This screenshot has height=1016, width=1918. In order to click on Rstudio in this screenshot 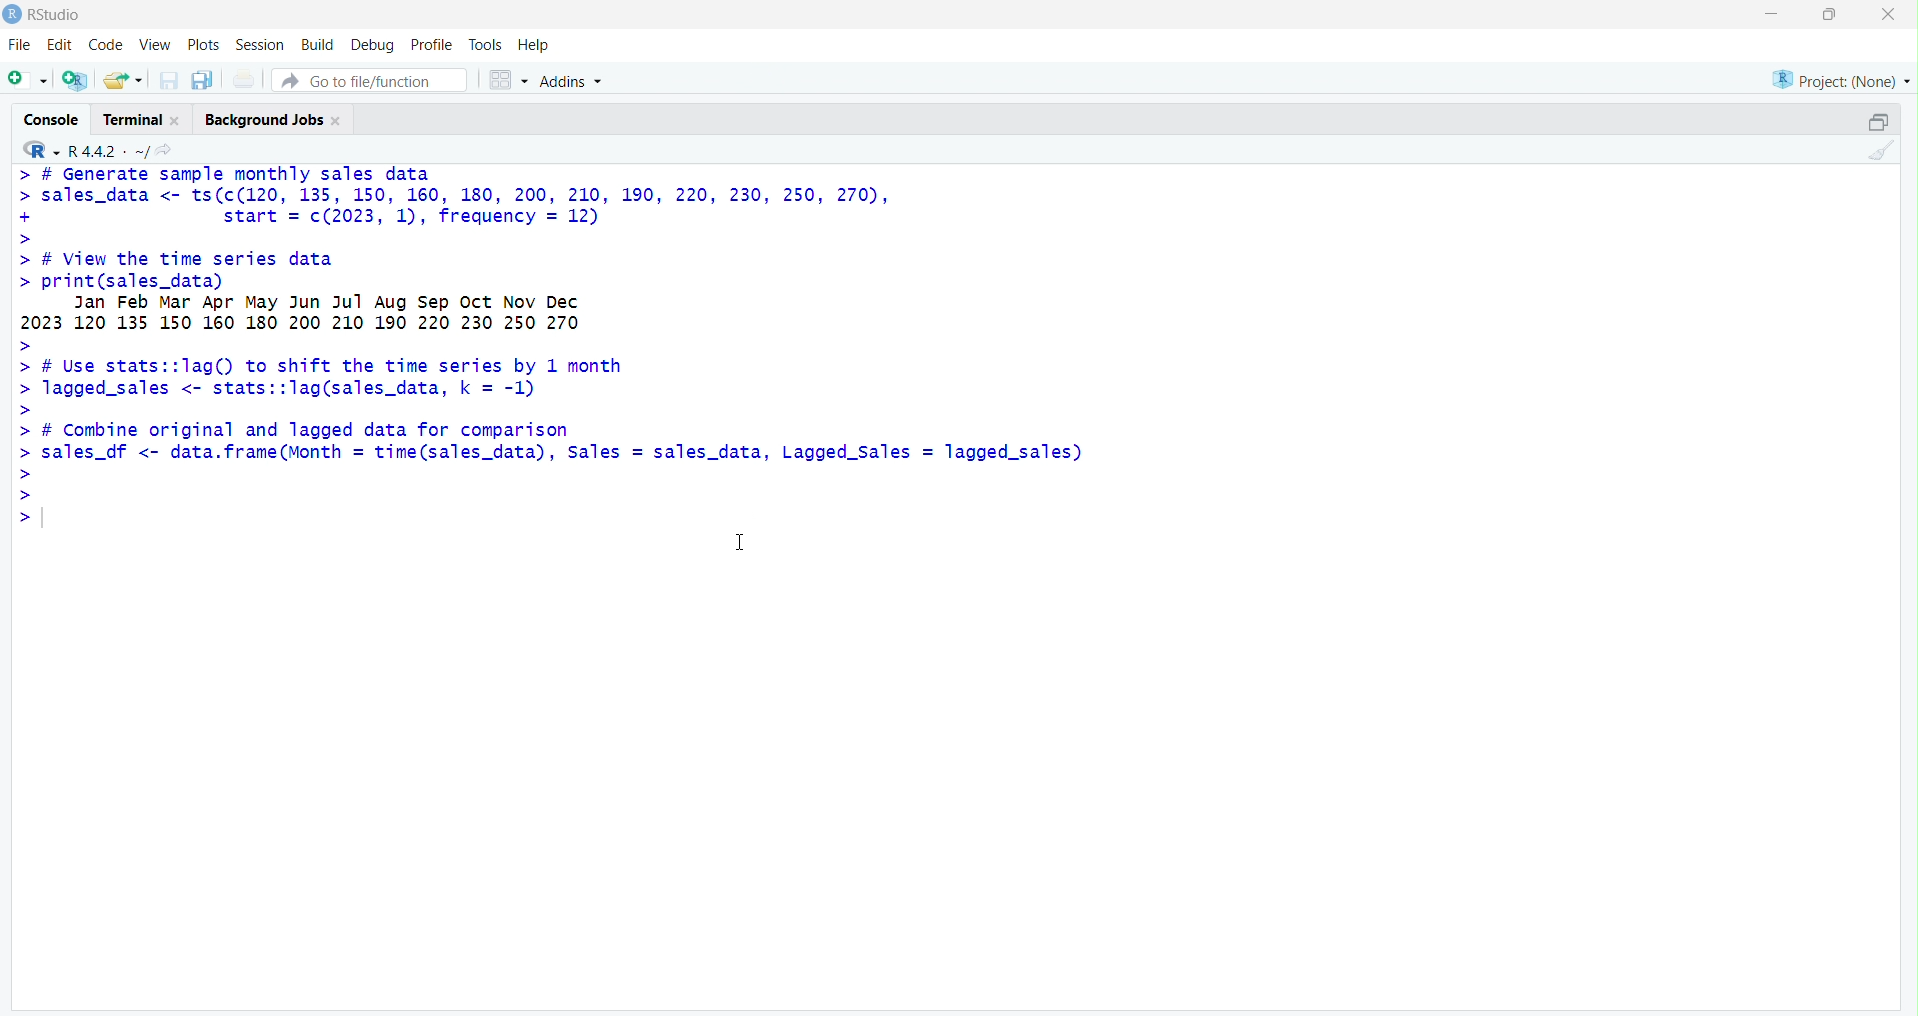, I will do `click(44, 15)`.